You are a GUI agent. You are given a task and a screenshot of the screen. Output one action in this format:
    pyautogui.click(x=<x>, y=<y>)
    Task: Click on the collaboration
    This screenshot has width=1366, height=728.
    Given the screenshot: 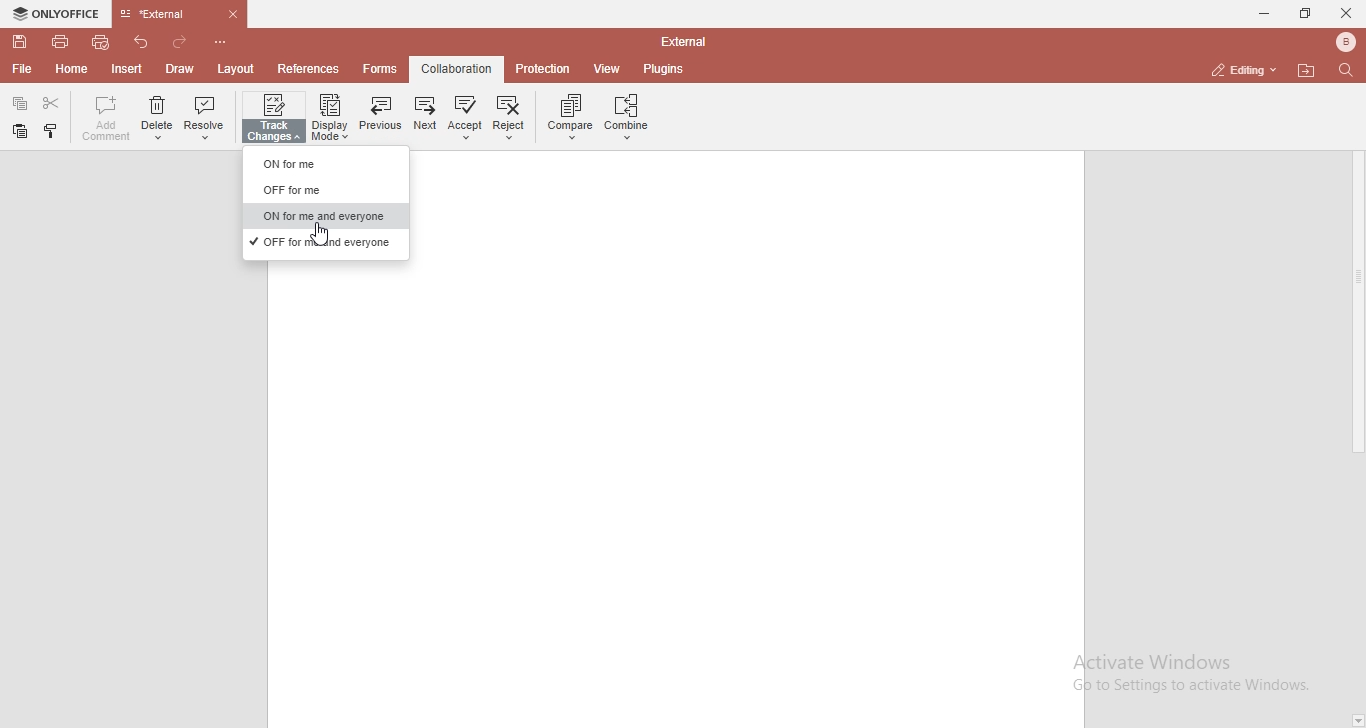 What is the action you would take?
    pyautogui.click(x=458, y=68)
    